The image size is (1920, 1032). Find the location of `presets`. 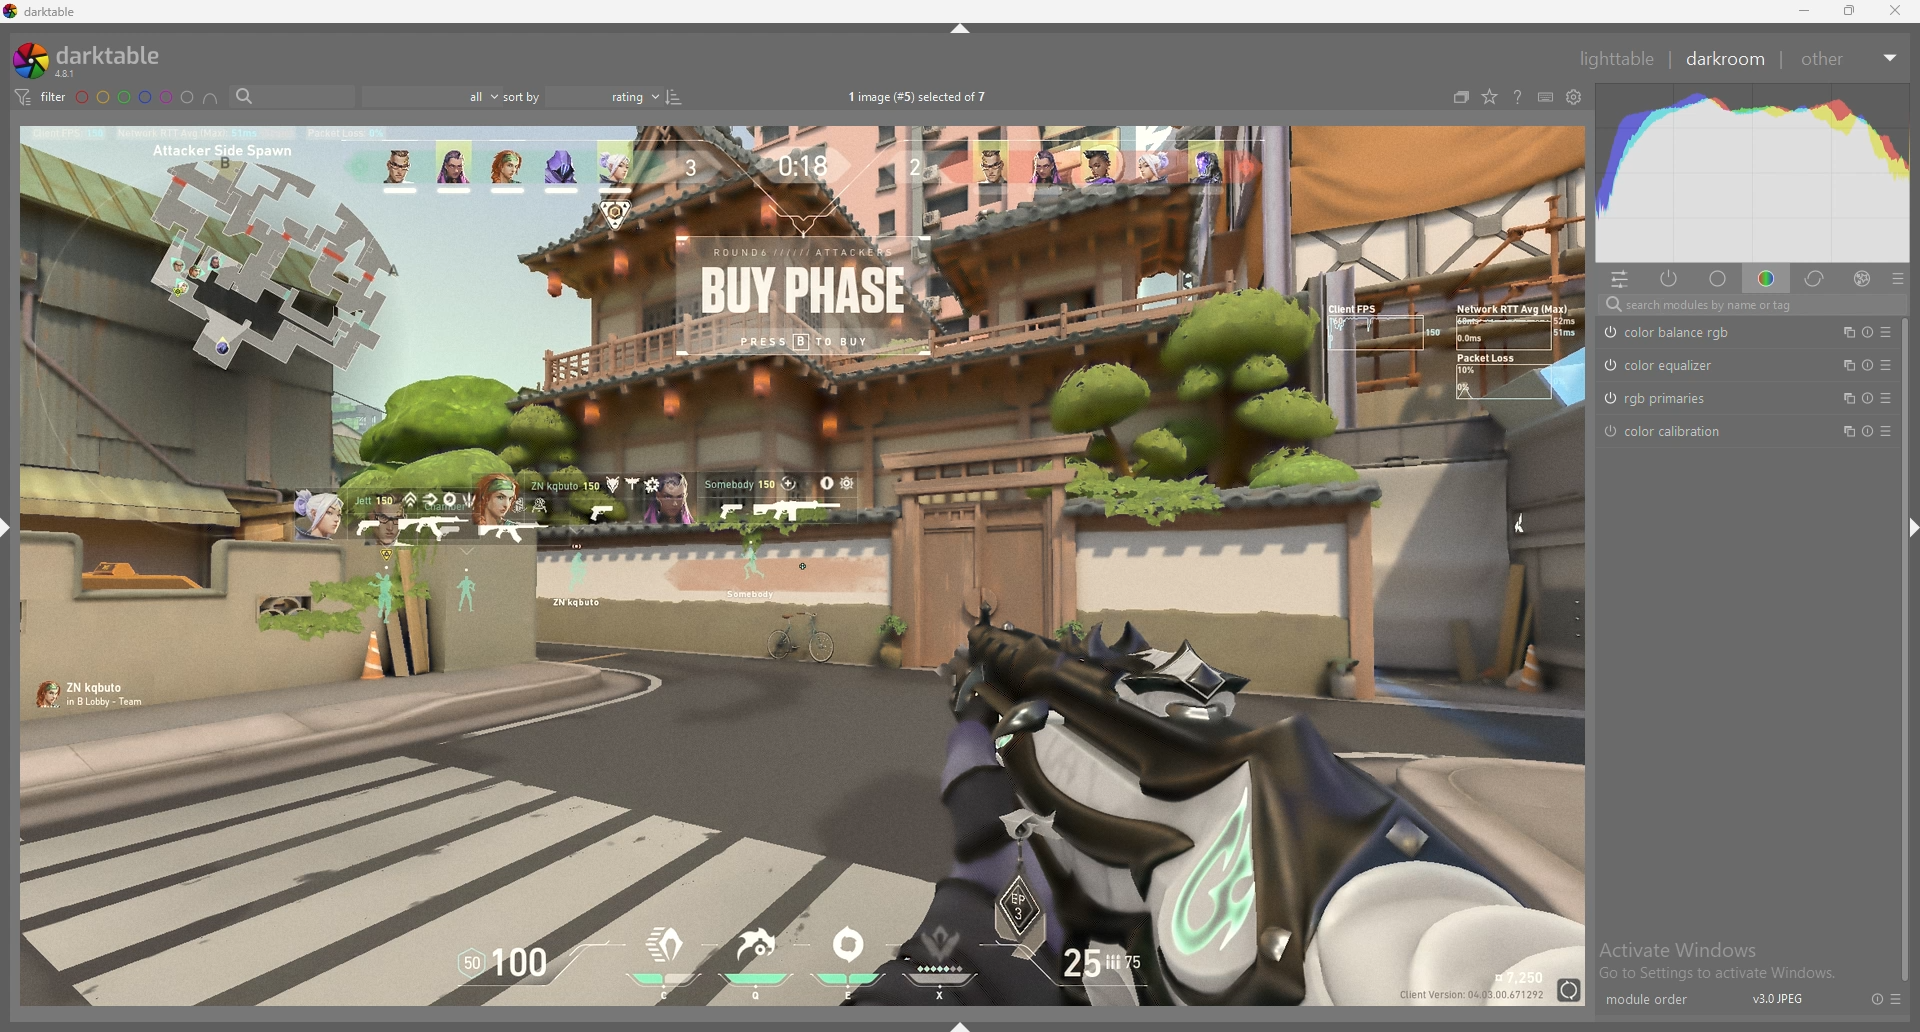

presets is located at coordinates (1886, 332).